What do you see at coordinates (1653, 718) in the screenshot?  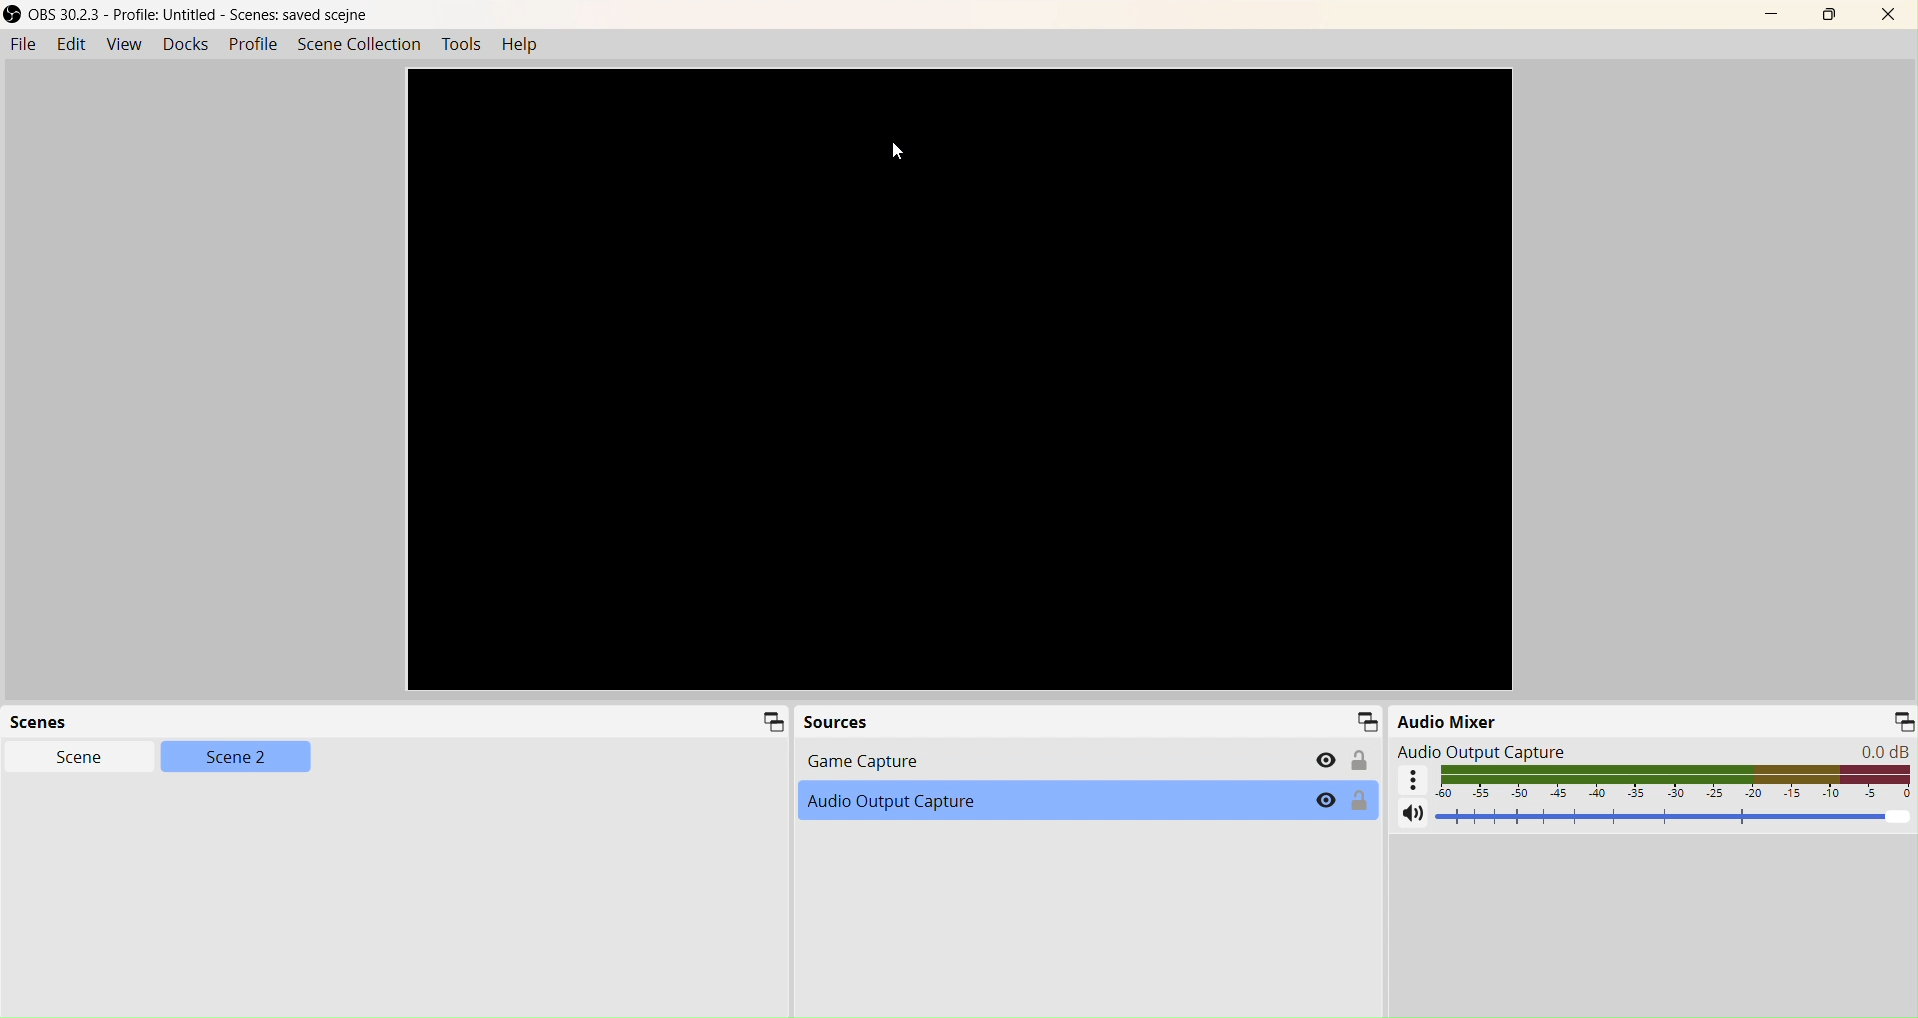 I see `Audio Mixer` at bounding box center [1653, 718].